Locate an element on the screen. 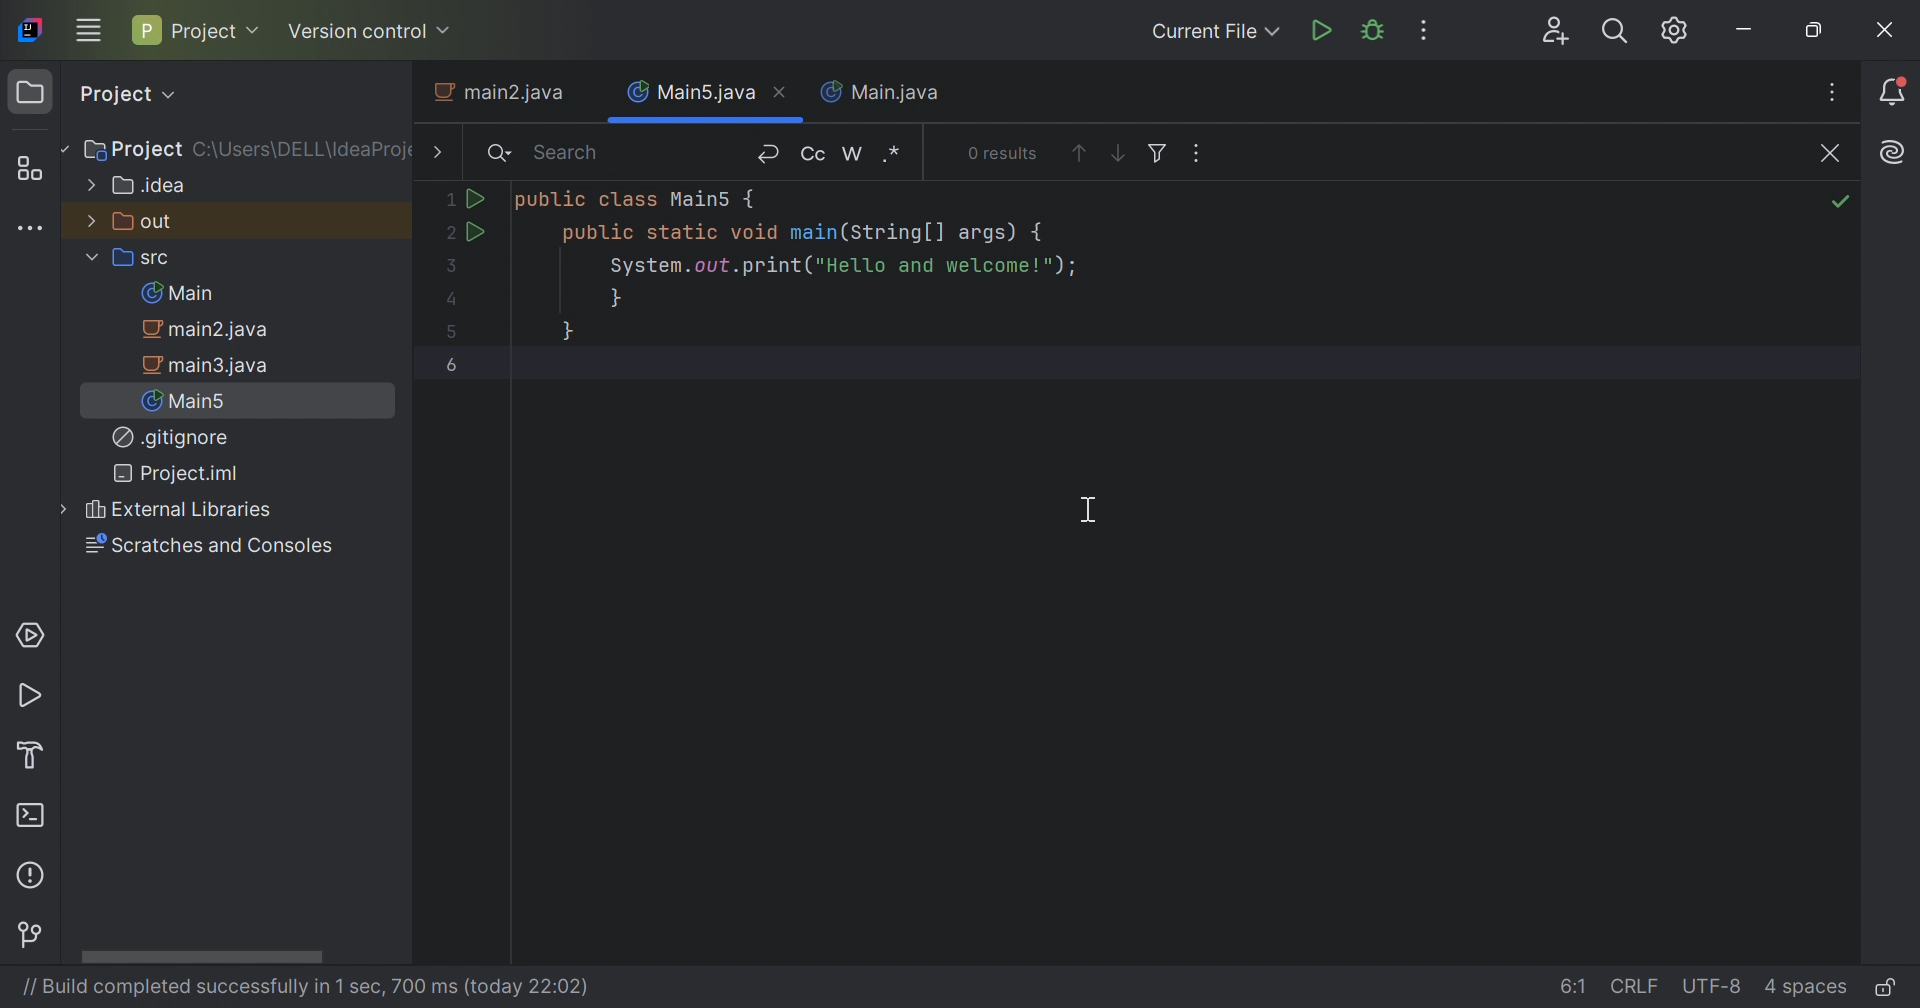  Updates available. IDE and Project settings. is located at coordinates (1675, 32).